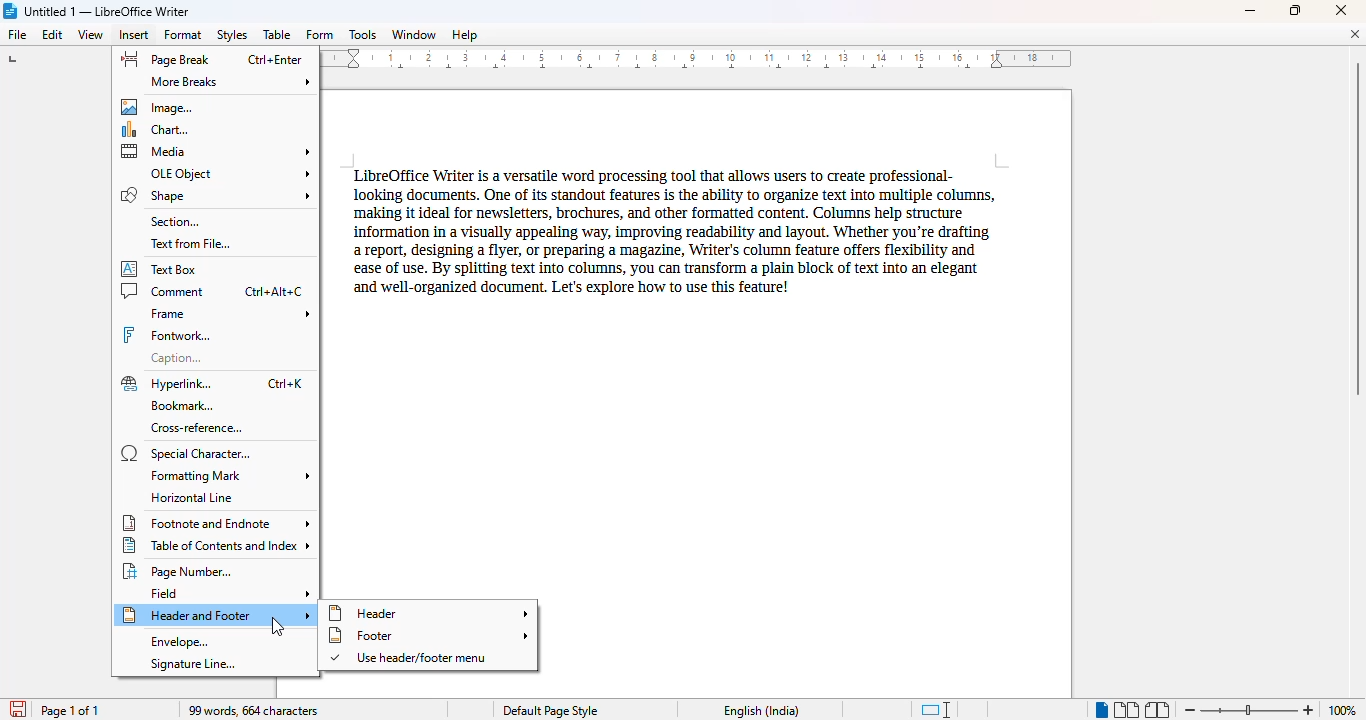 Image resolution: width=1366 pixels, height=720 pixels. I want to click on Vertical scroll bar, so click(1357, 229).